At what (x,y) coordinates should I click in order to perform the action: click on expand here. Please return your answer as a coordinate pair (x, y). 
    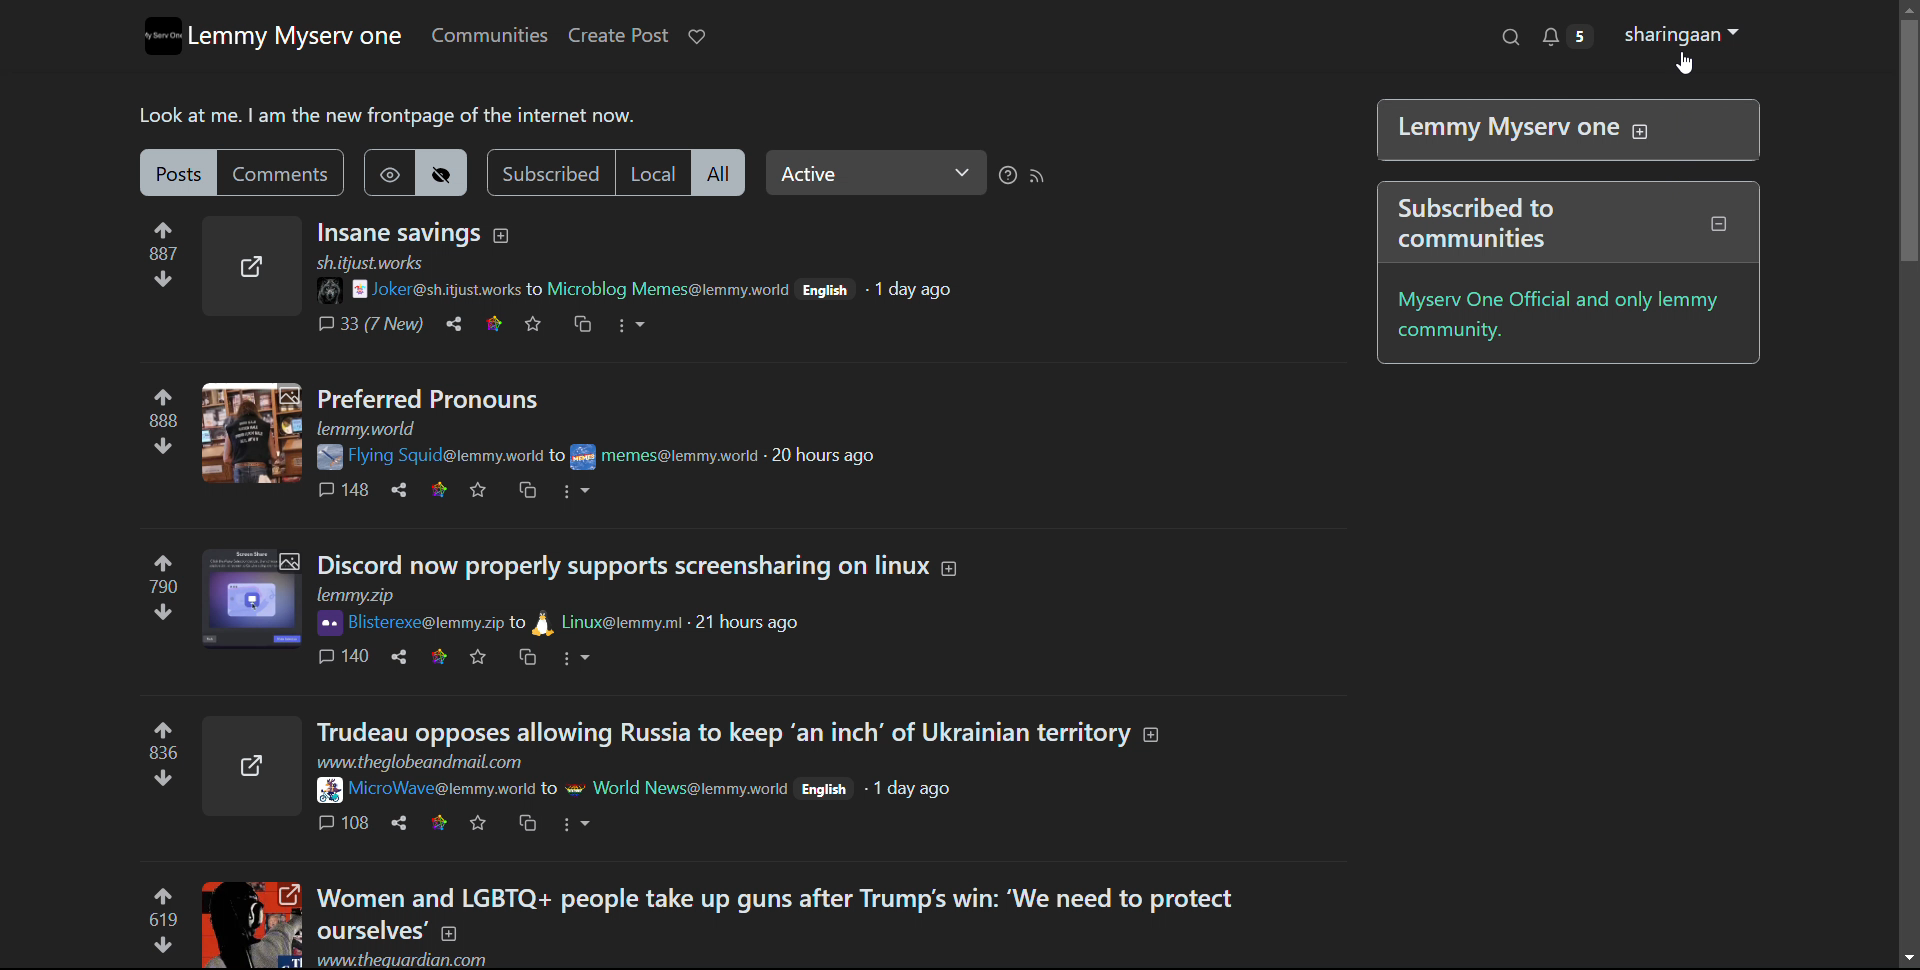
    Looking at the image, I should click on (250, 767).